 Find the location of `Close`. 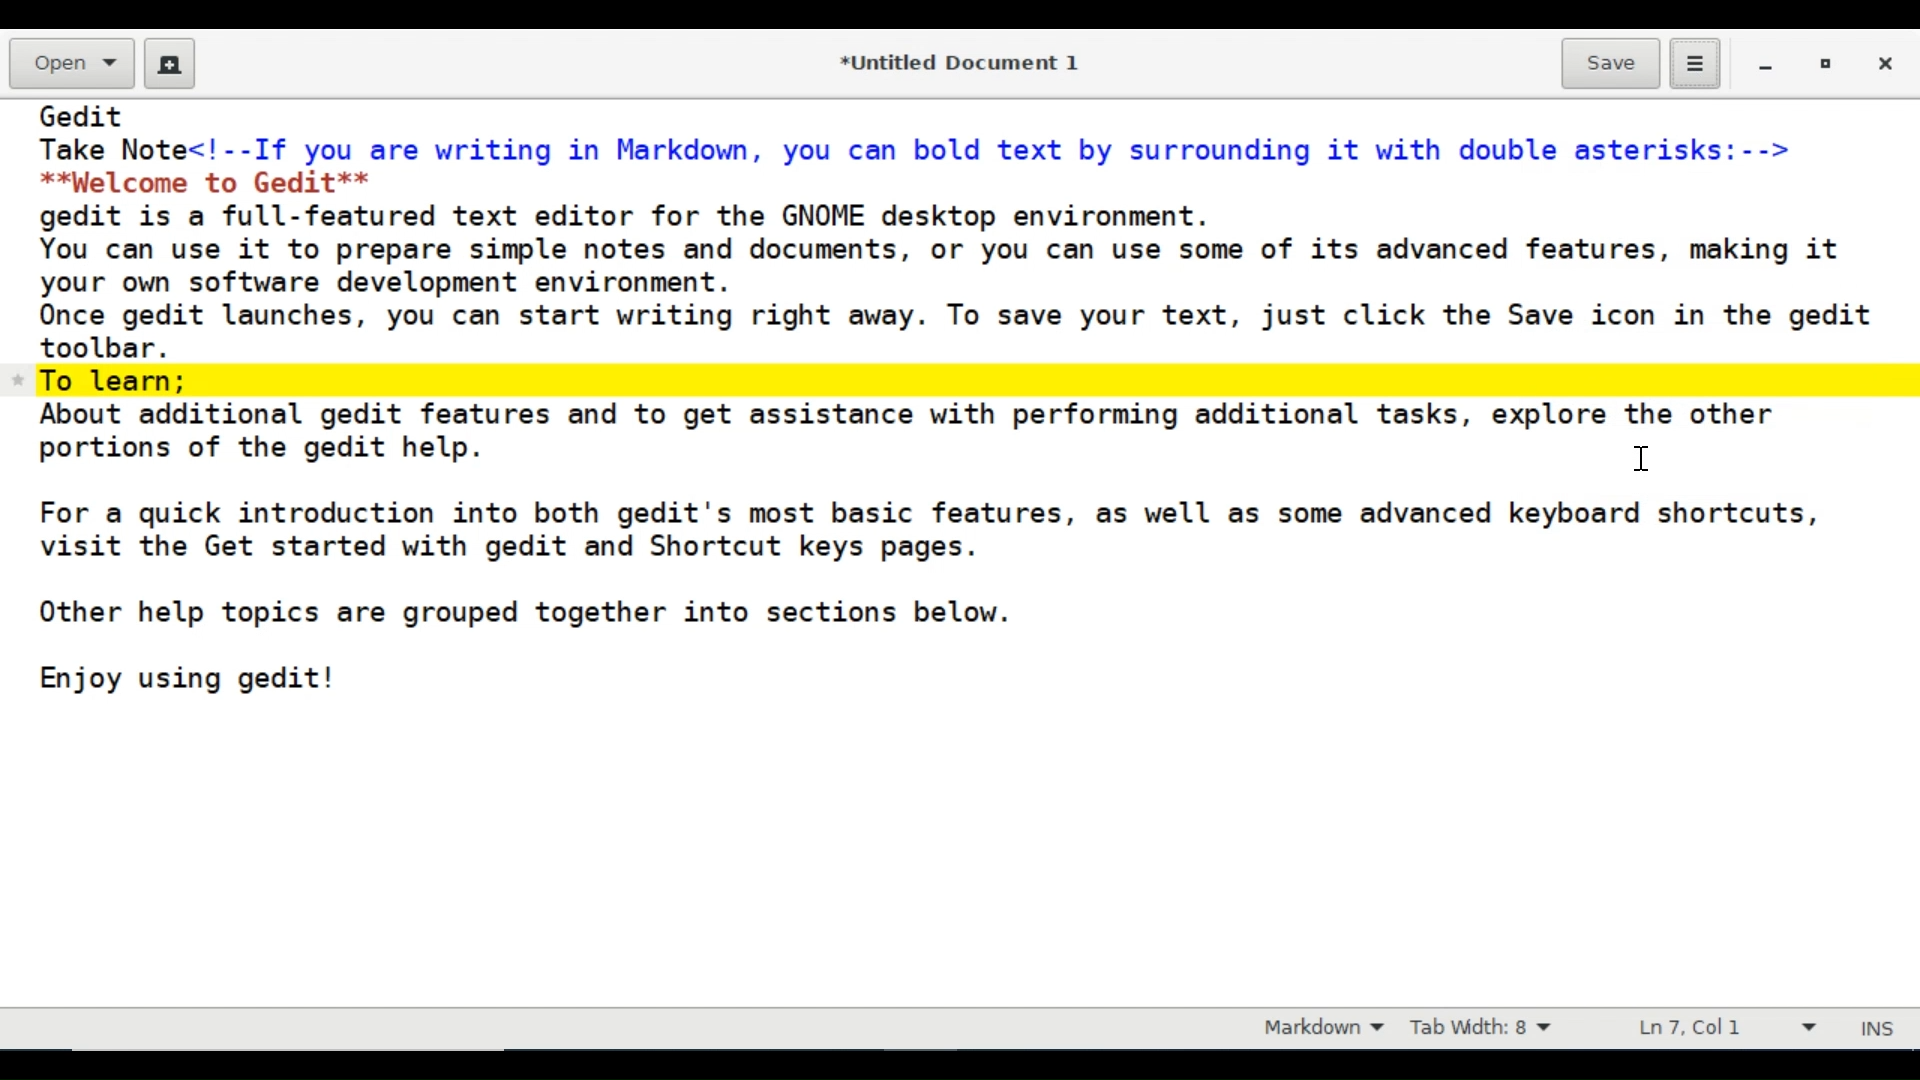

Close is located at coordinates (1883, 65).